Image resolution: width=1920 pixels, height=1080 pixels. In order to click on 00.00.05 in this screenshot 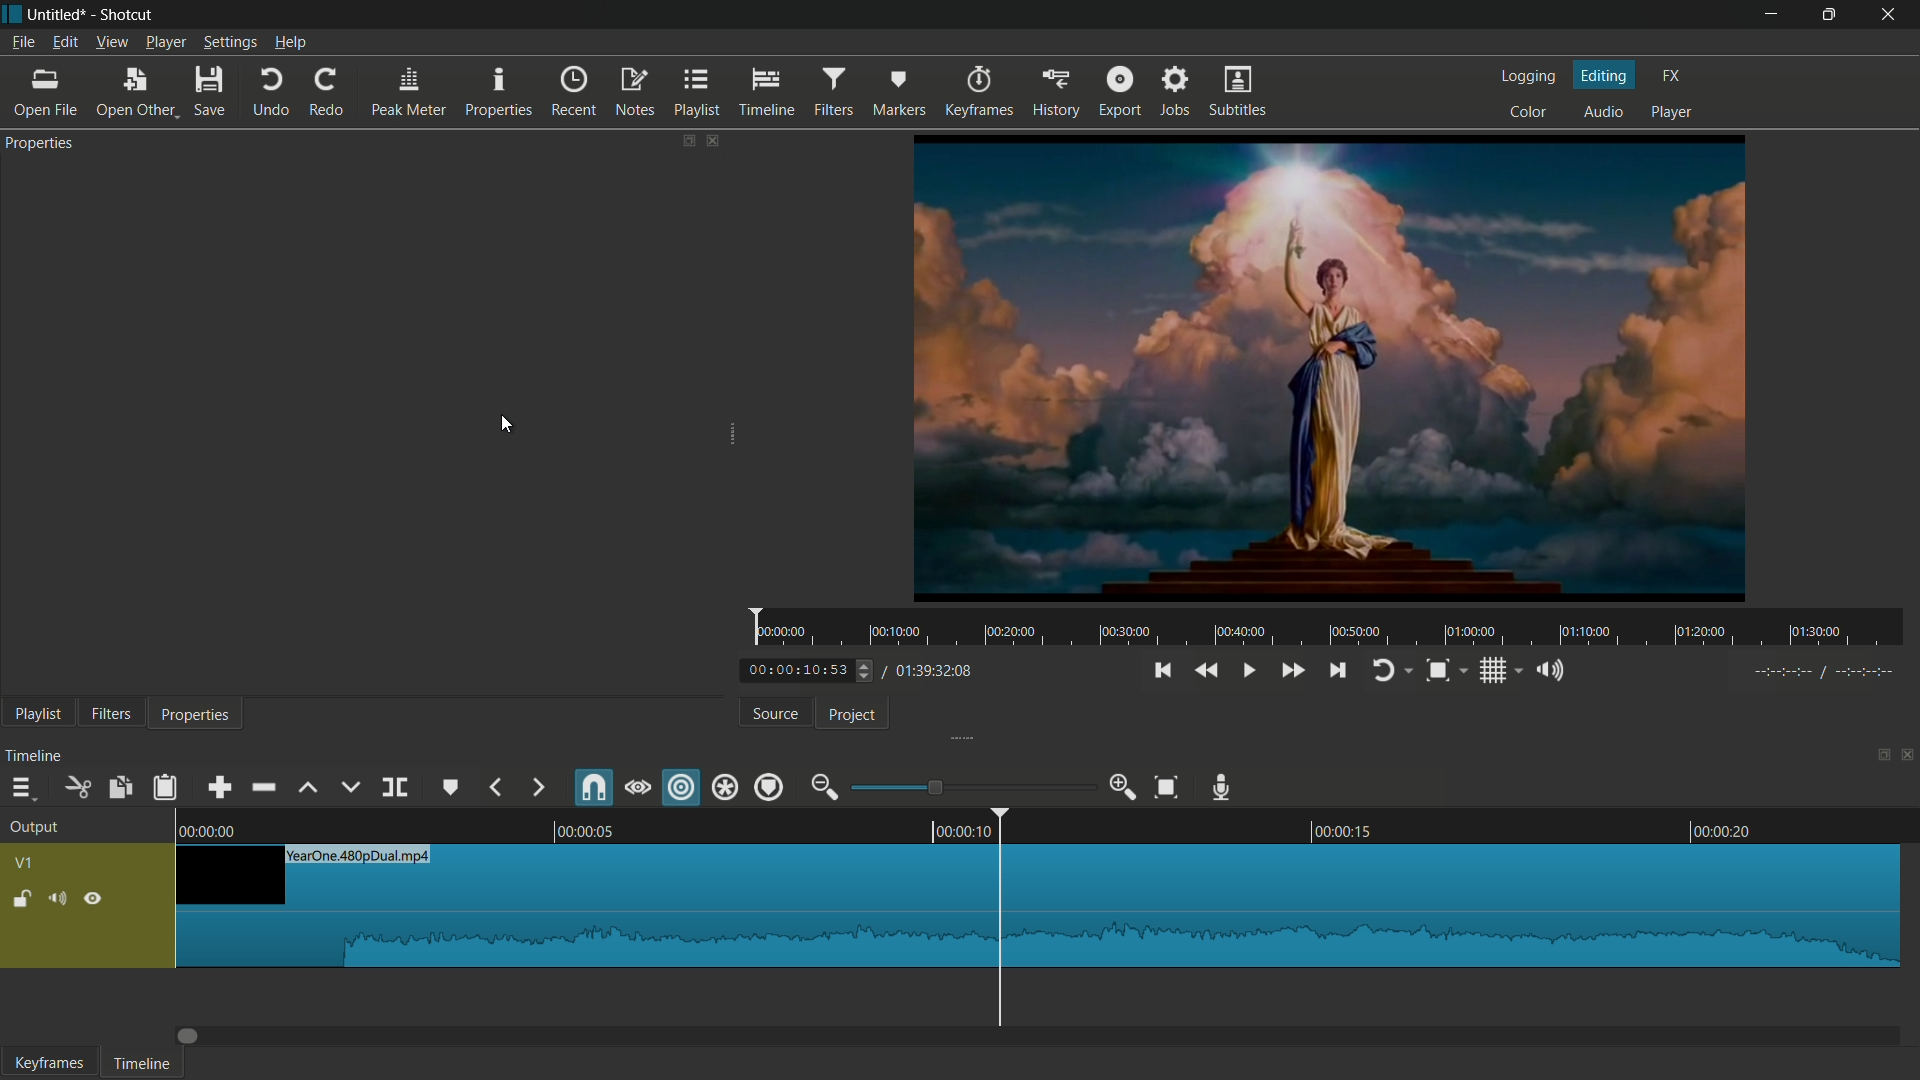, I will do `click(586, 829)`.